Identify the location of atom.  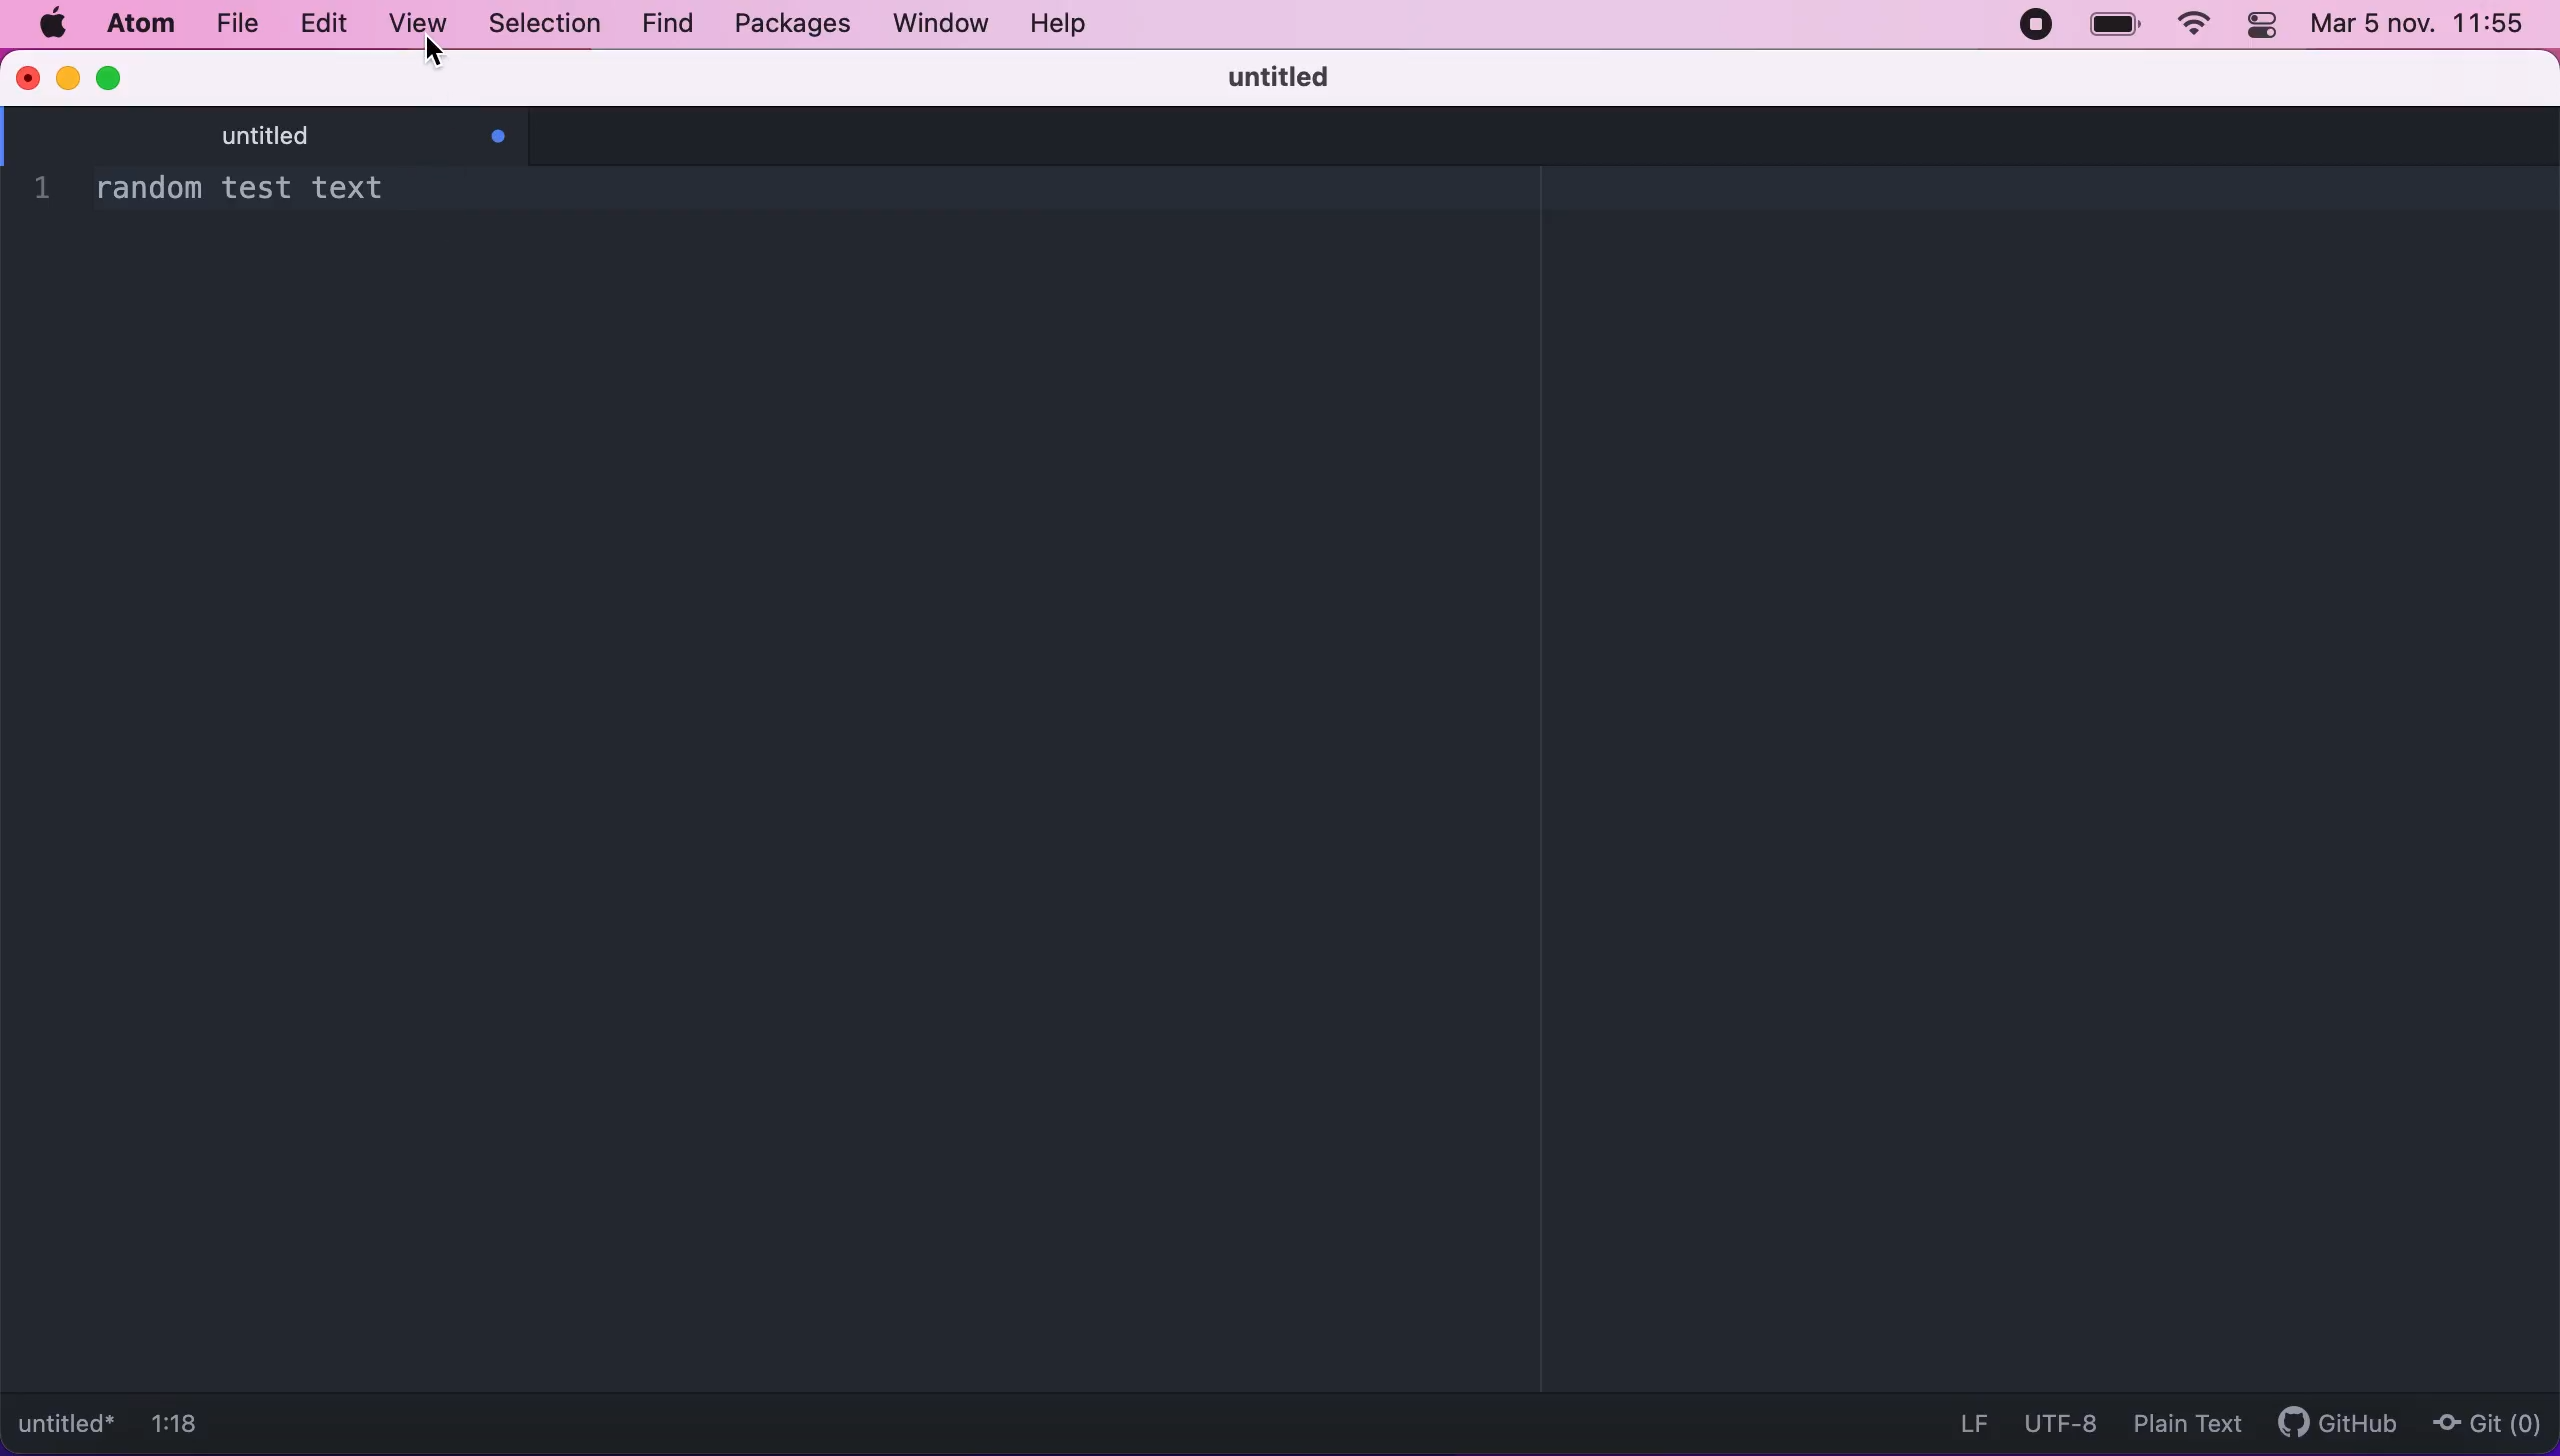
(146, 24).